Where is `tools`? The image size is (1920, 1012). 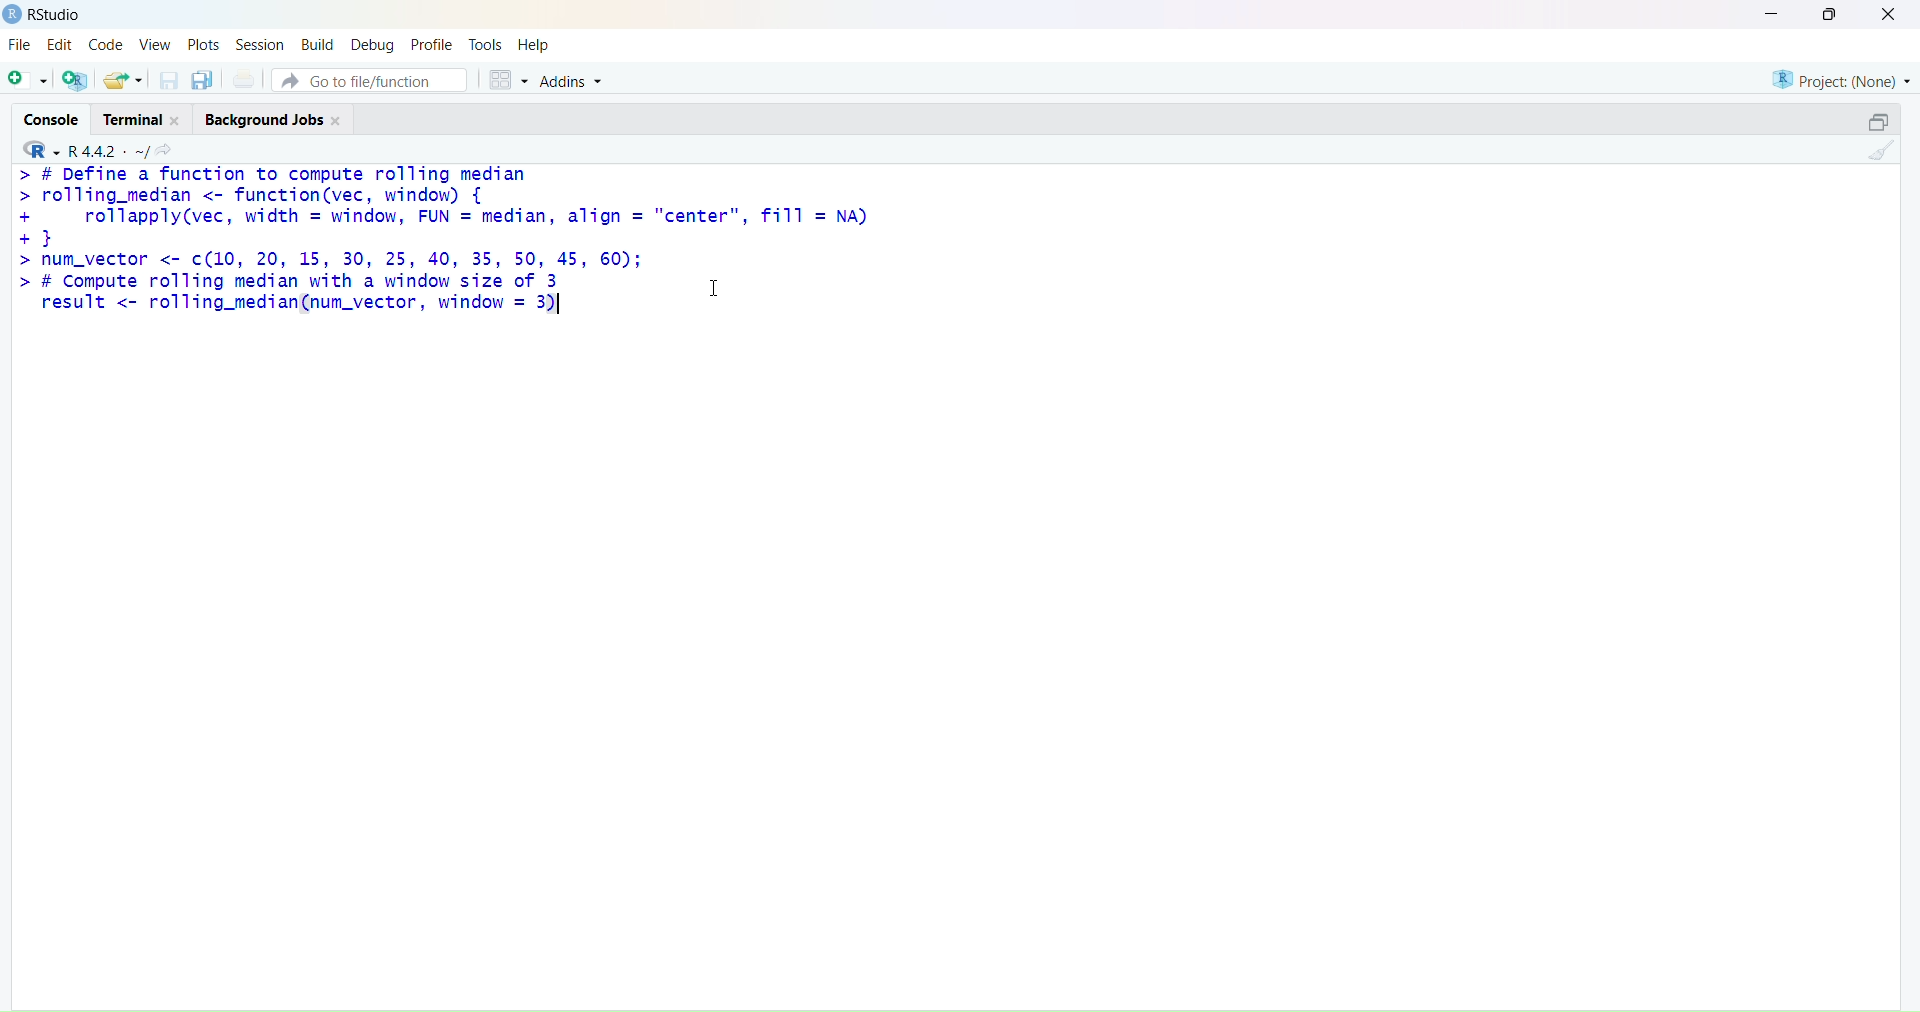
tools is located at coordinates (486, 45).